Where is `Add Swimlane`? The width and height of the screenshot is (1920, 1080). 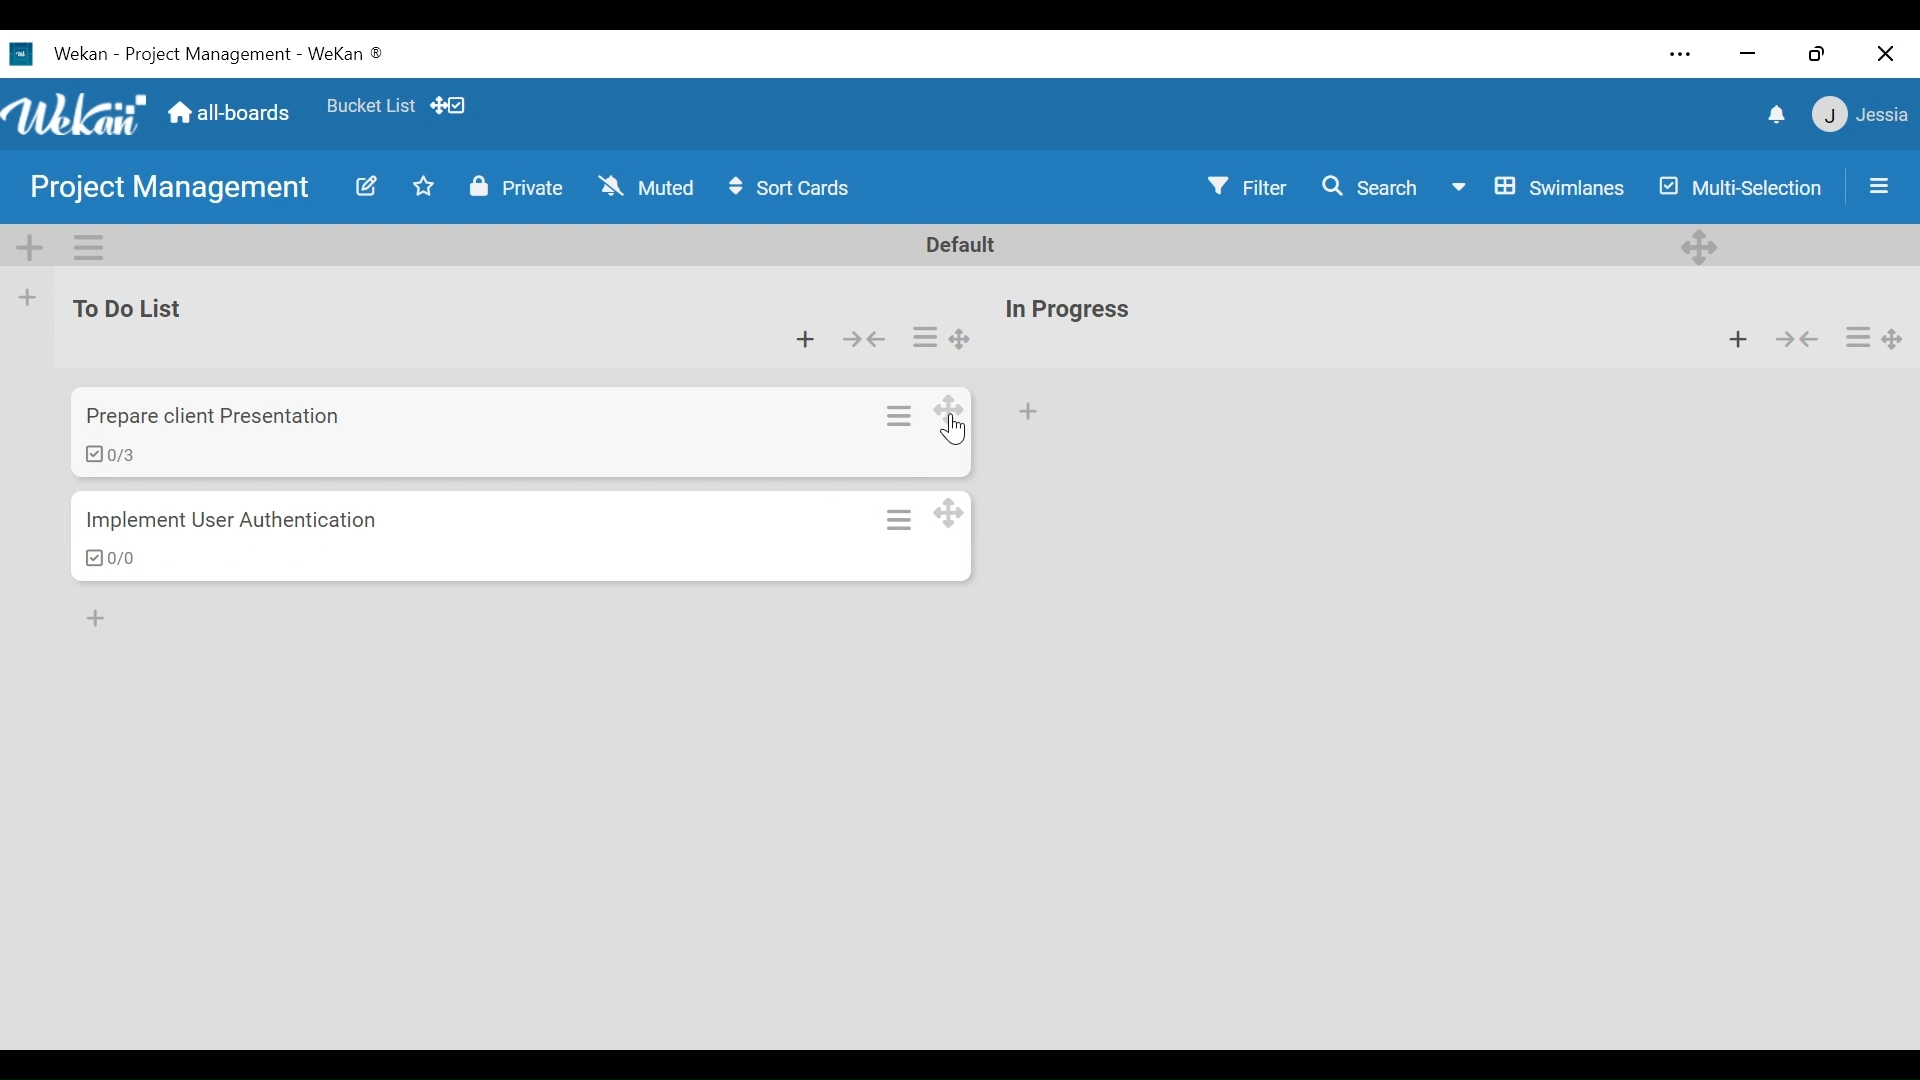
Add Swimlane is located at coordinates (33, 245).